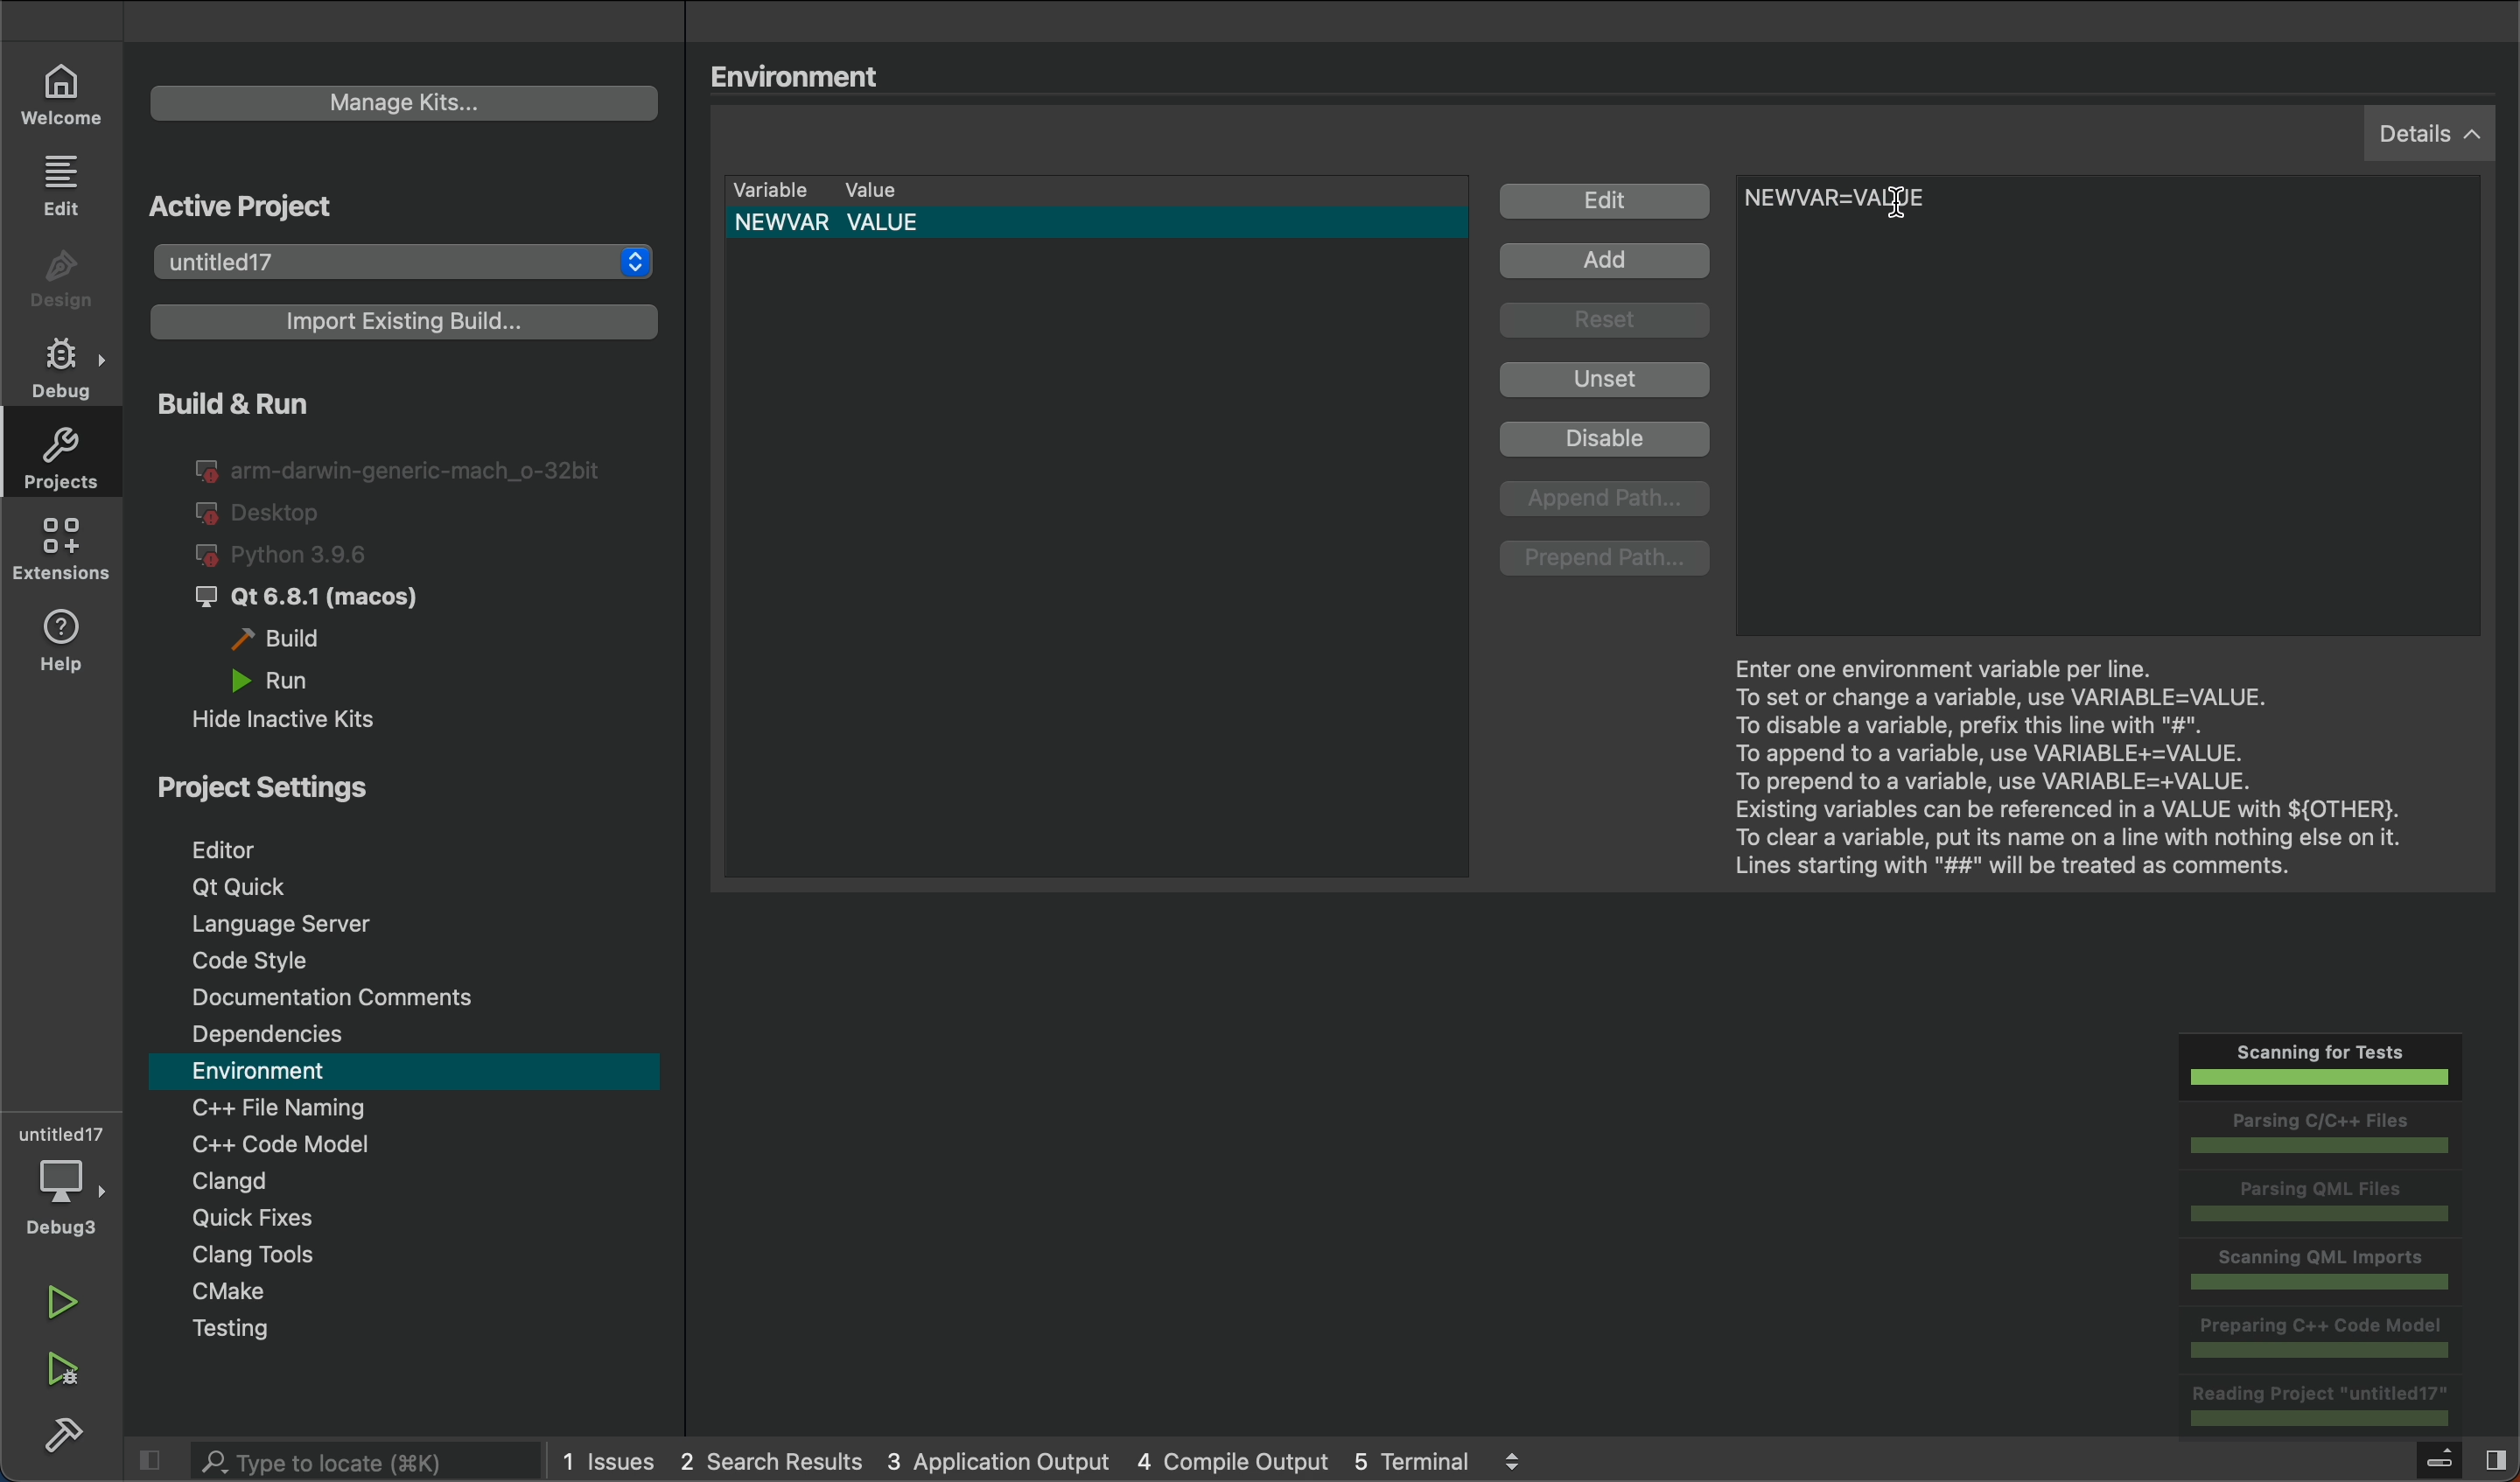 The height and width of the screenshot is (1482, 2520). Describe the element at coordinates (408, 995) in the screenshot. I see `comments` at that location.